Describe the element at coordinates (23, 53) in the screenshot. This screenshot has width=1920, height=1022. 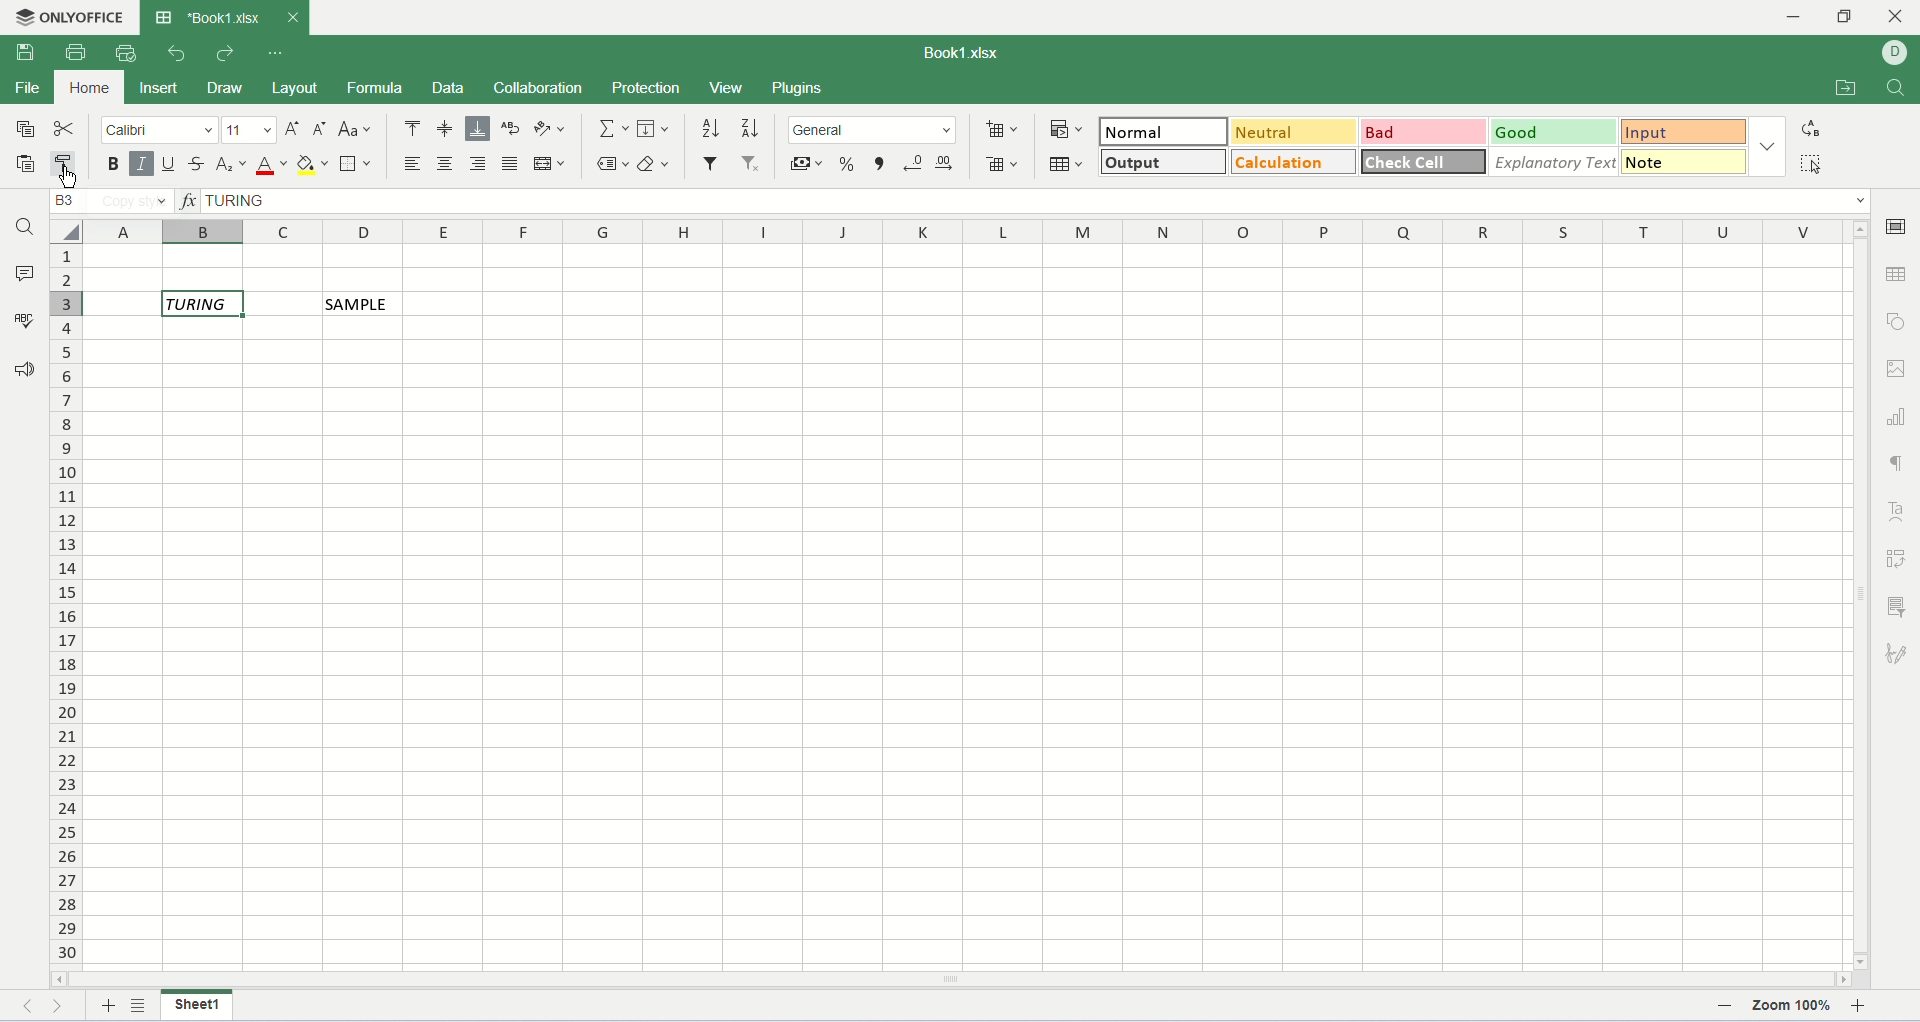
I see `save` at that location.